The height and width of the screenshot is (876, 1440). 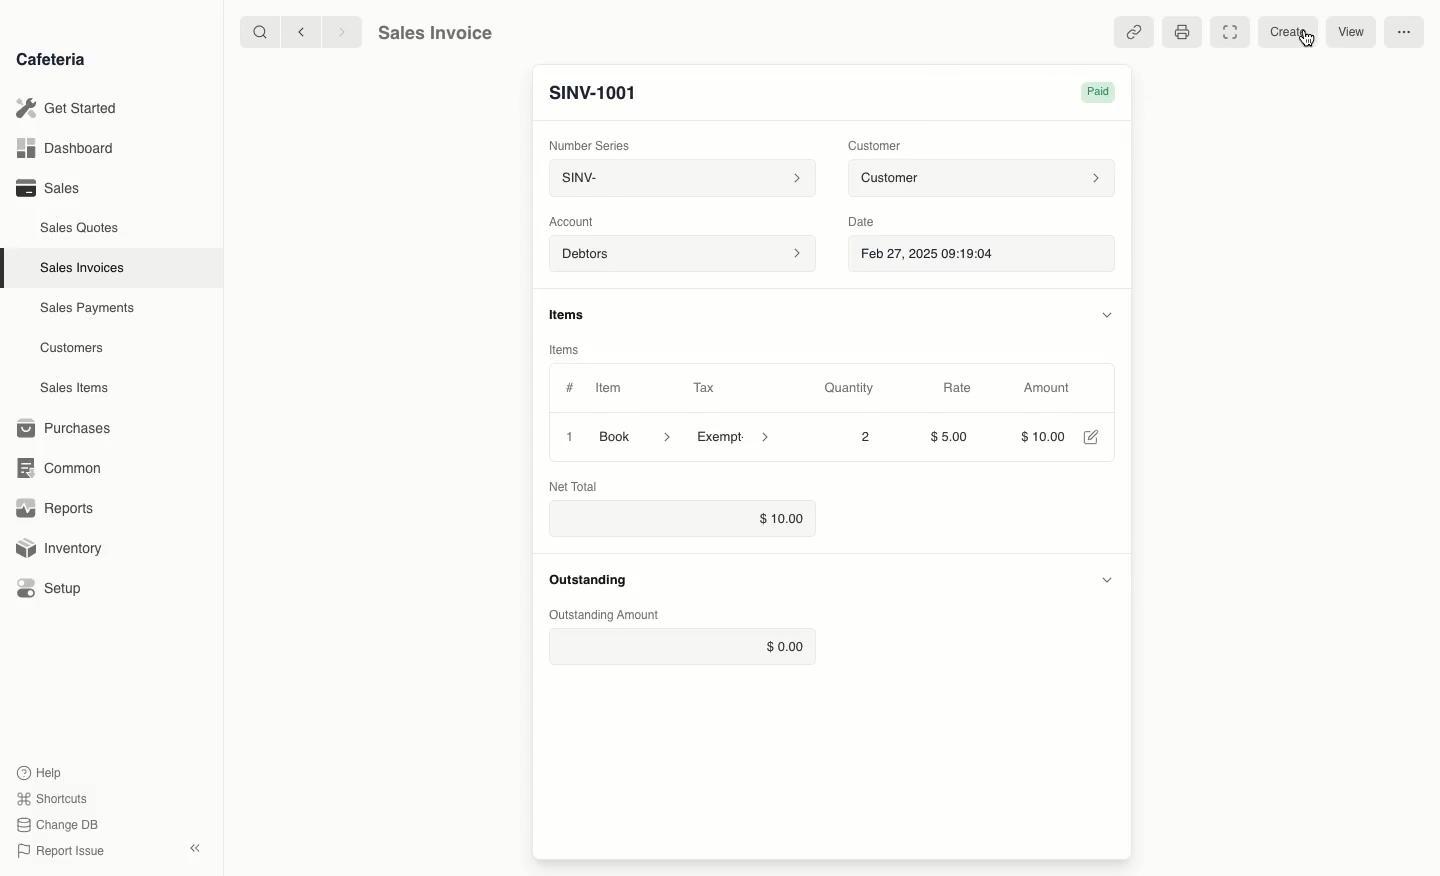 I want to click on Setup, so click(x=52, y=588).